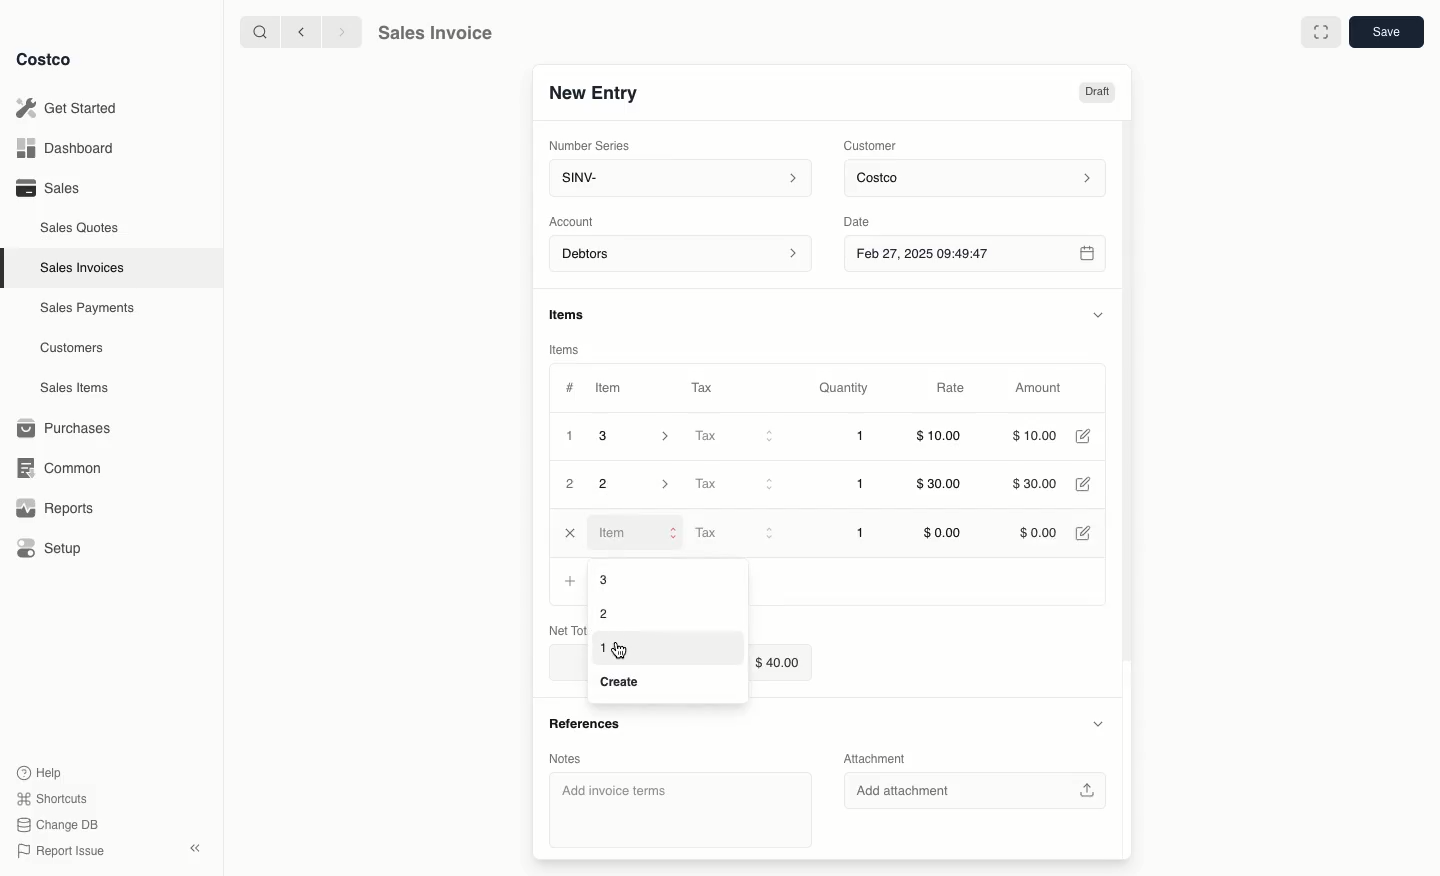 The width and height of the screenshot is (1440, 876). I want to click on Feb 27, 2025 09:49:47, so click(974, 253).